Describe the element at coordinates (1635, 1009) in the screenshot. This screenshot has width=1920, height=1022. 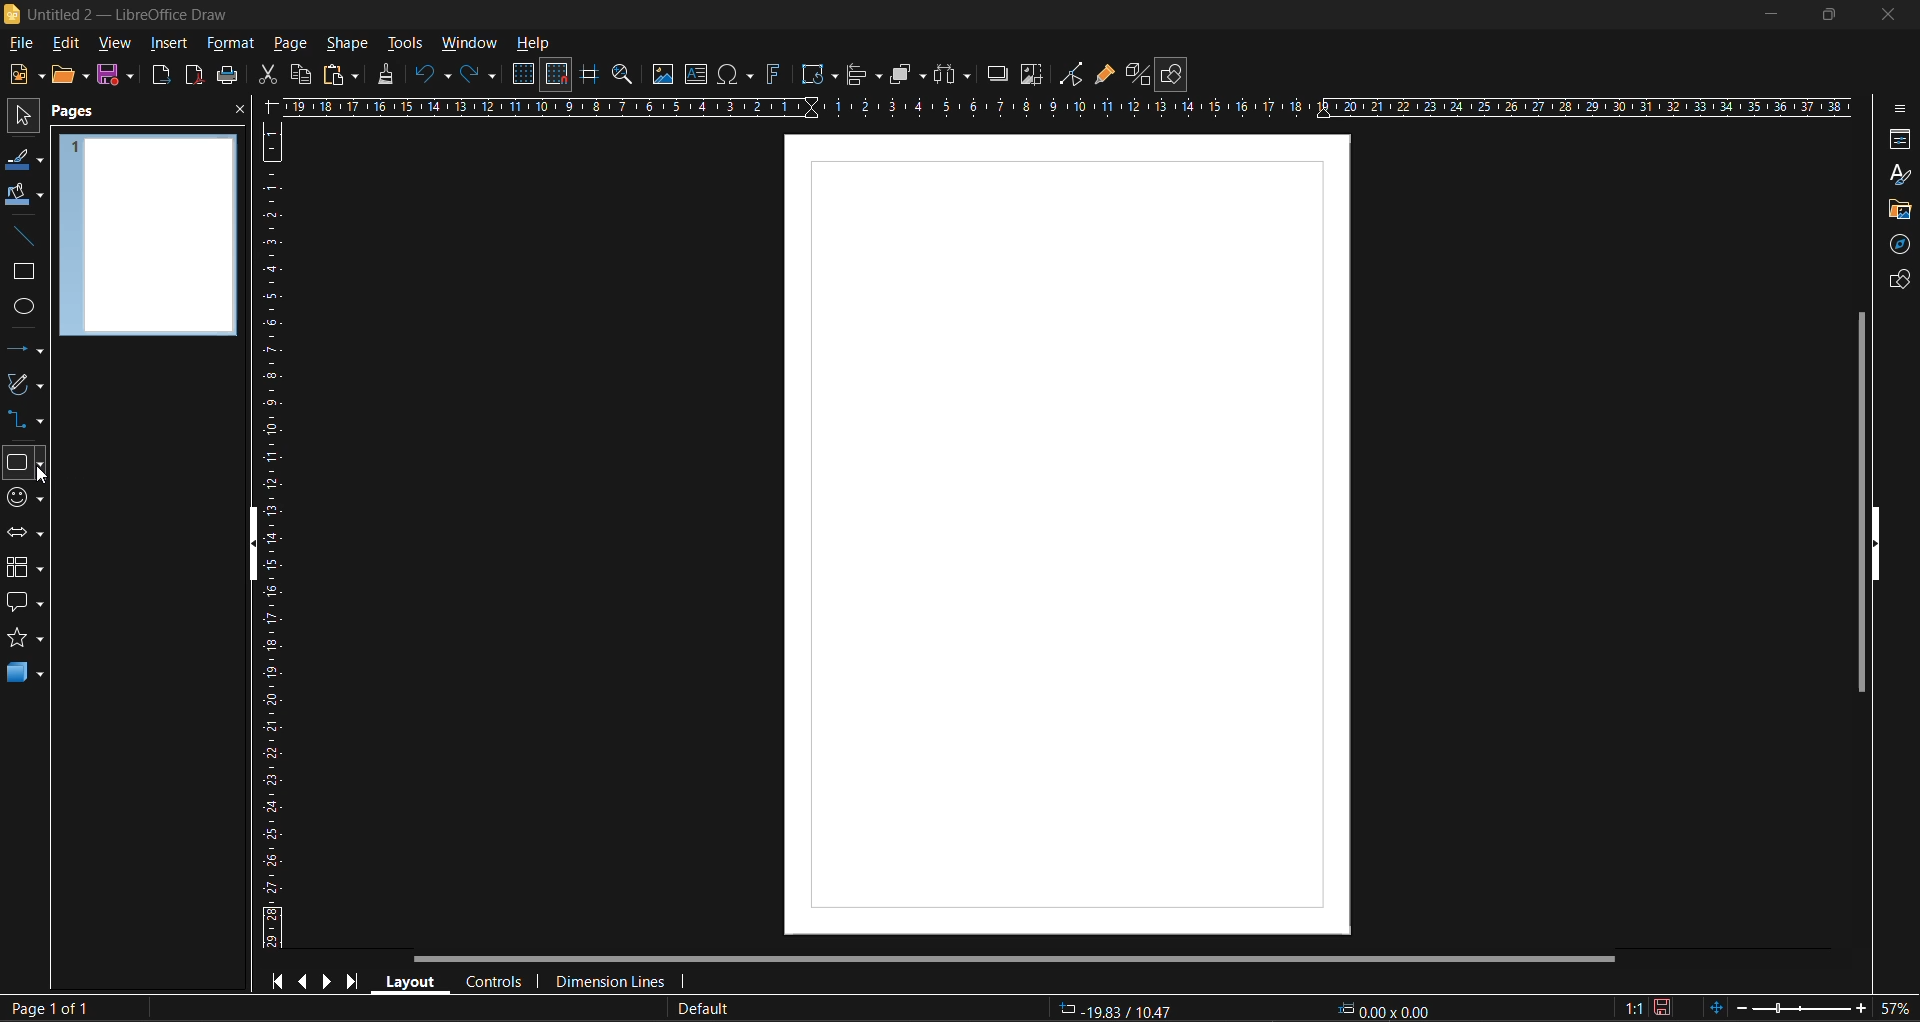
I see `scaling factor` at that location.